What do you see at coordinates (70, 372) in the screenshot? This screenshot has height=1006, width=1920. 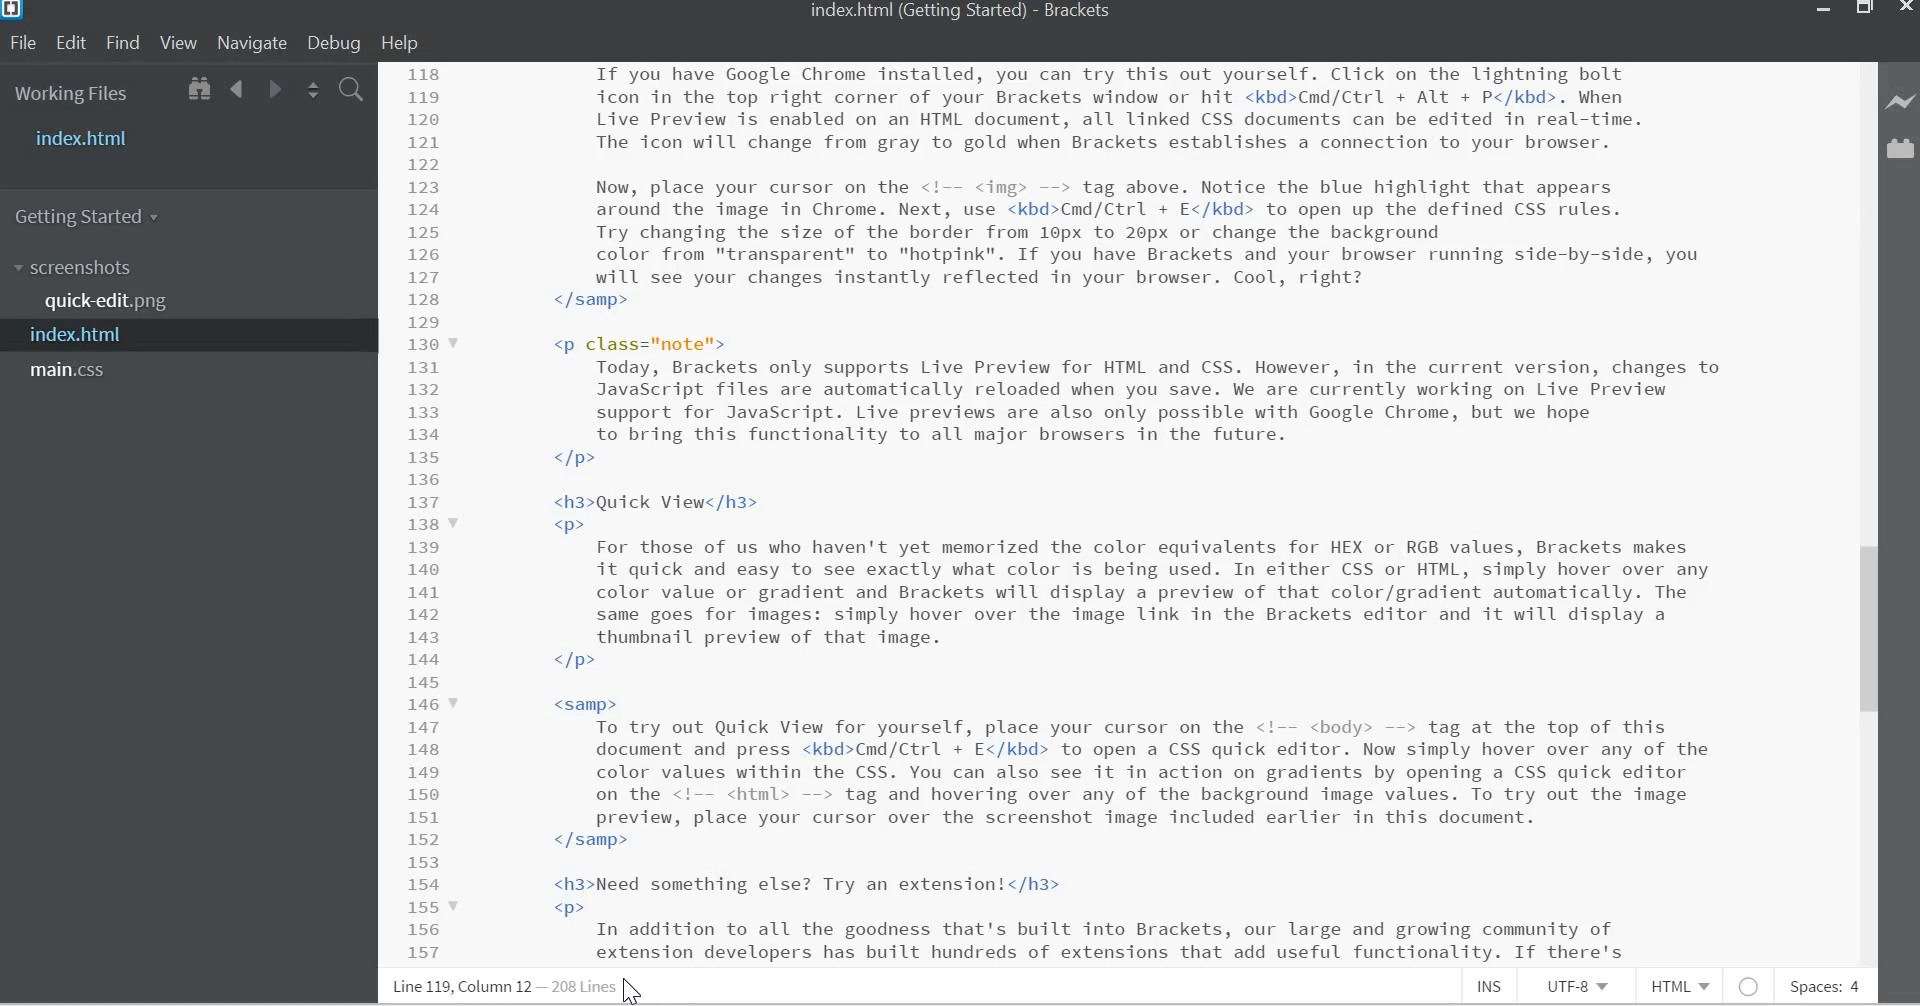 I see `main.css` at bounding box center [70, 372].